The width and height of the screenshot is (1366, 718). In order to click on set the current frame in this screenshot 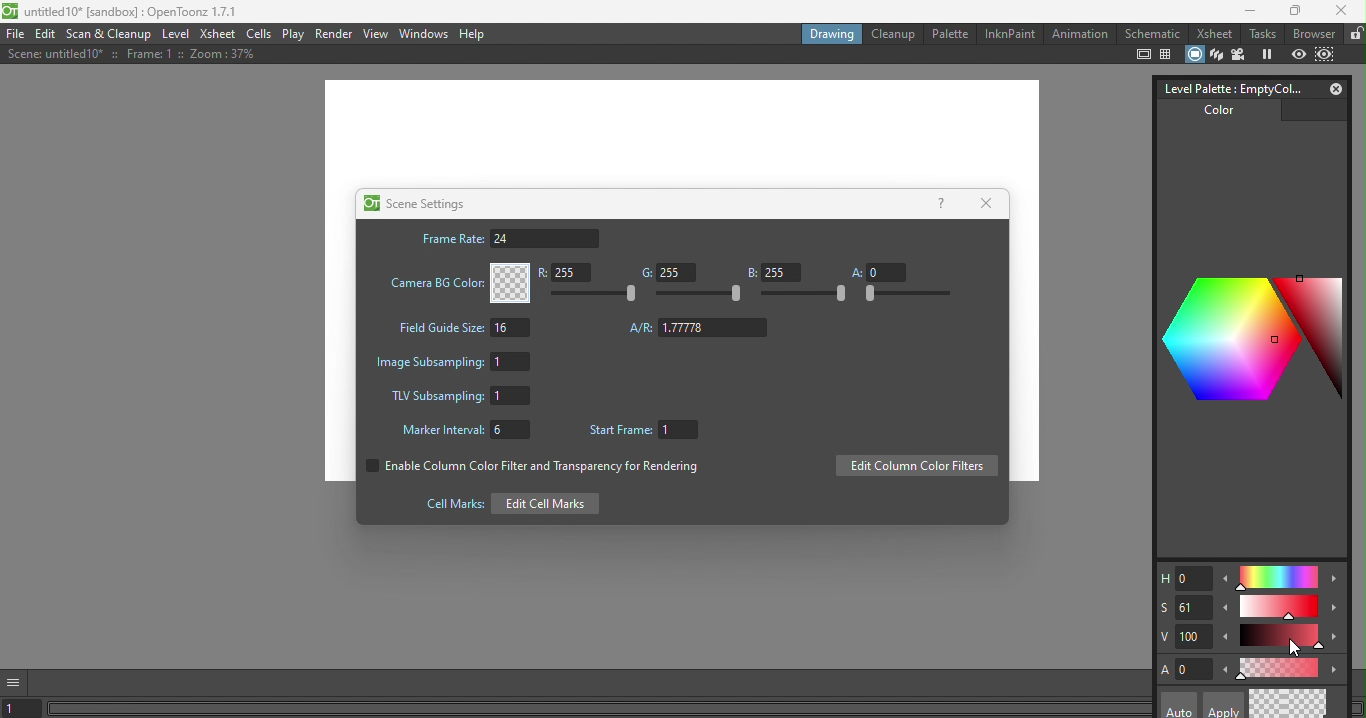, I will do `click(24, 709)`.